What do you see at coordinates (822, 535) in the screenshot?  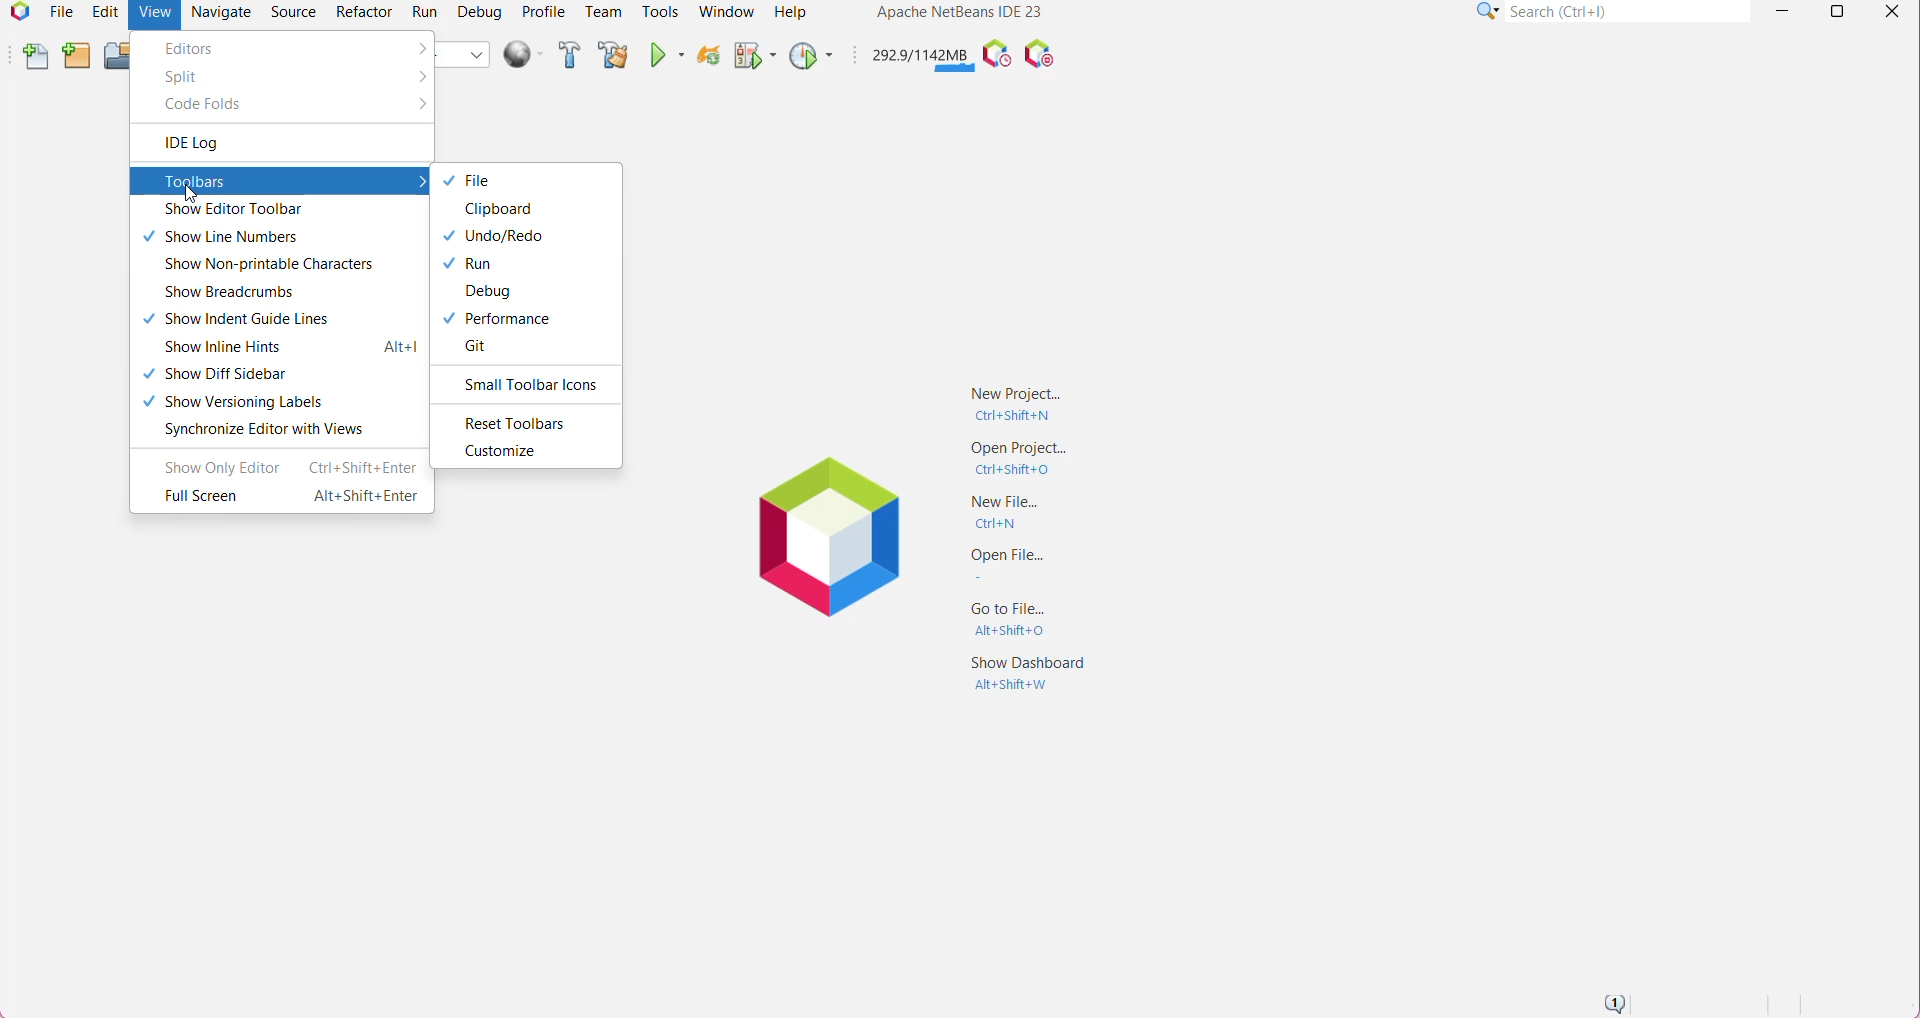 I see `Application Logo` at bounding box center [822, 535].